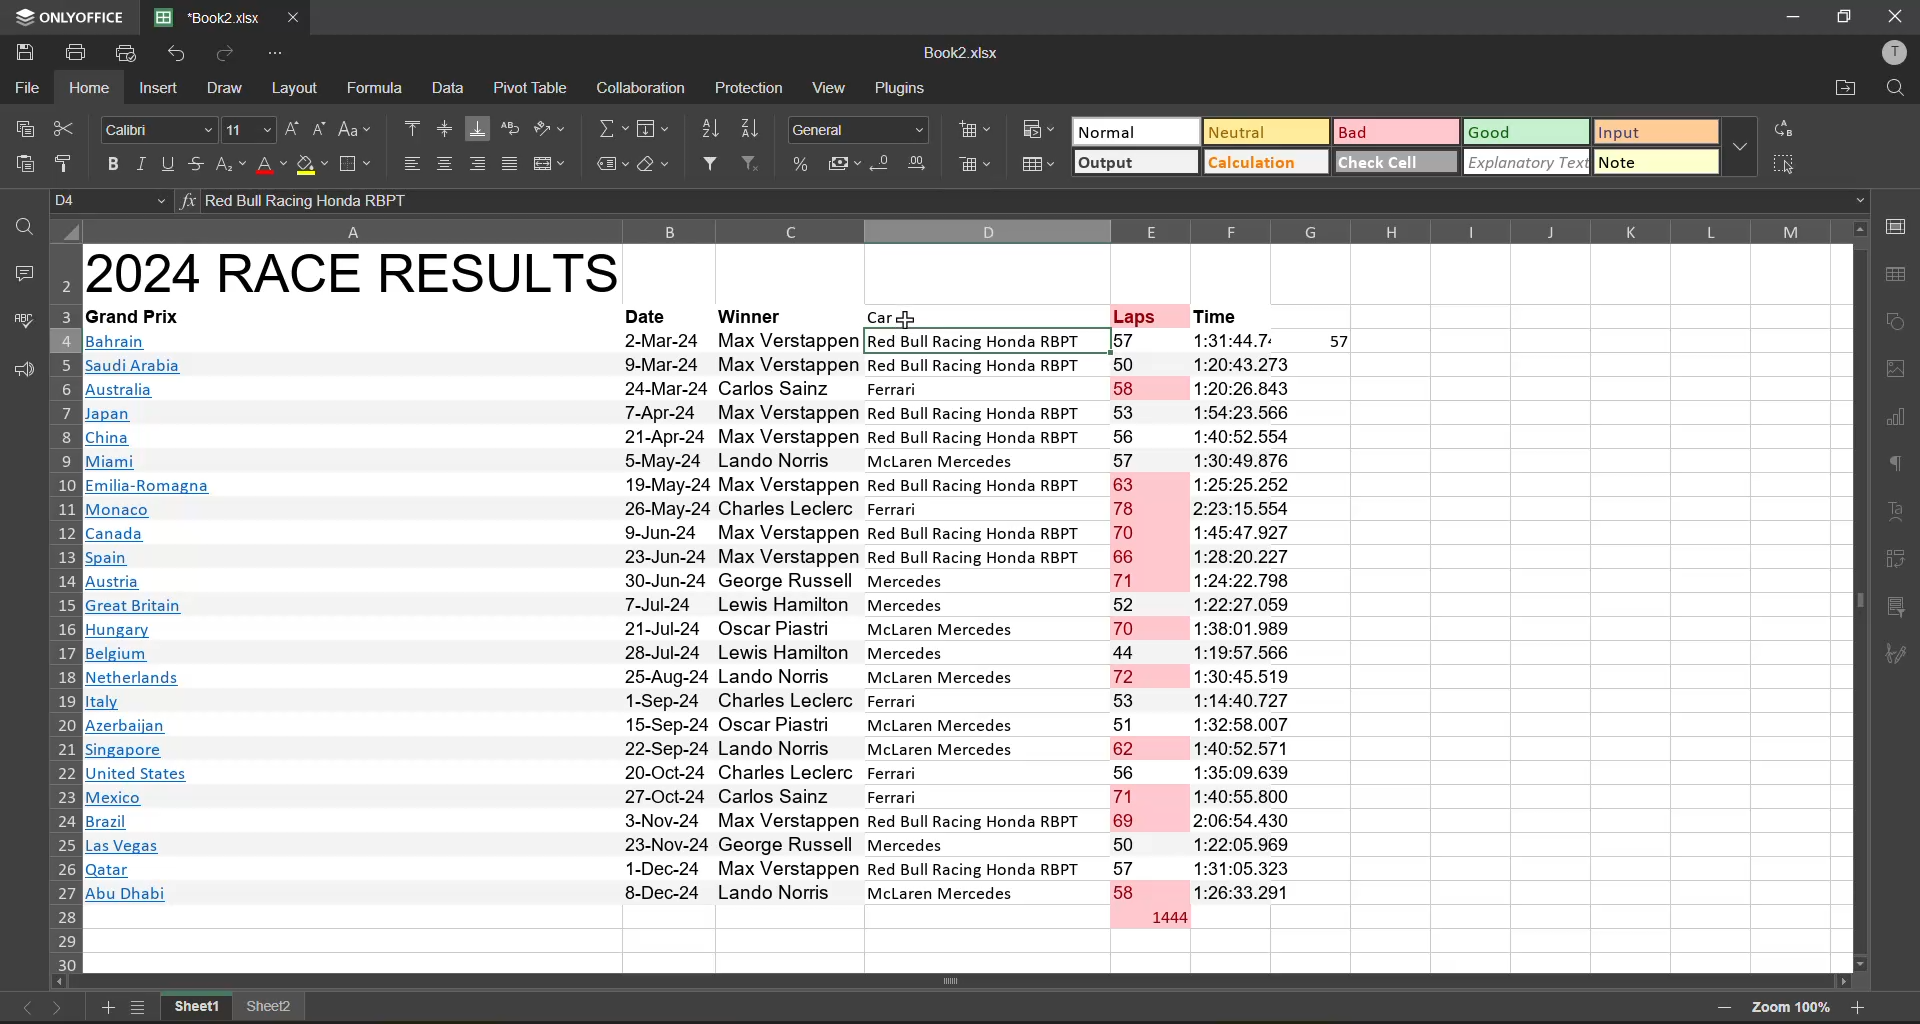 This screenshot has height=1024, width=1920. Describe the element at coordinates (643, 89) in the screenshot. I see `calculation` at that location.